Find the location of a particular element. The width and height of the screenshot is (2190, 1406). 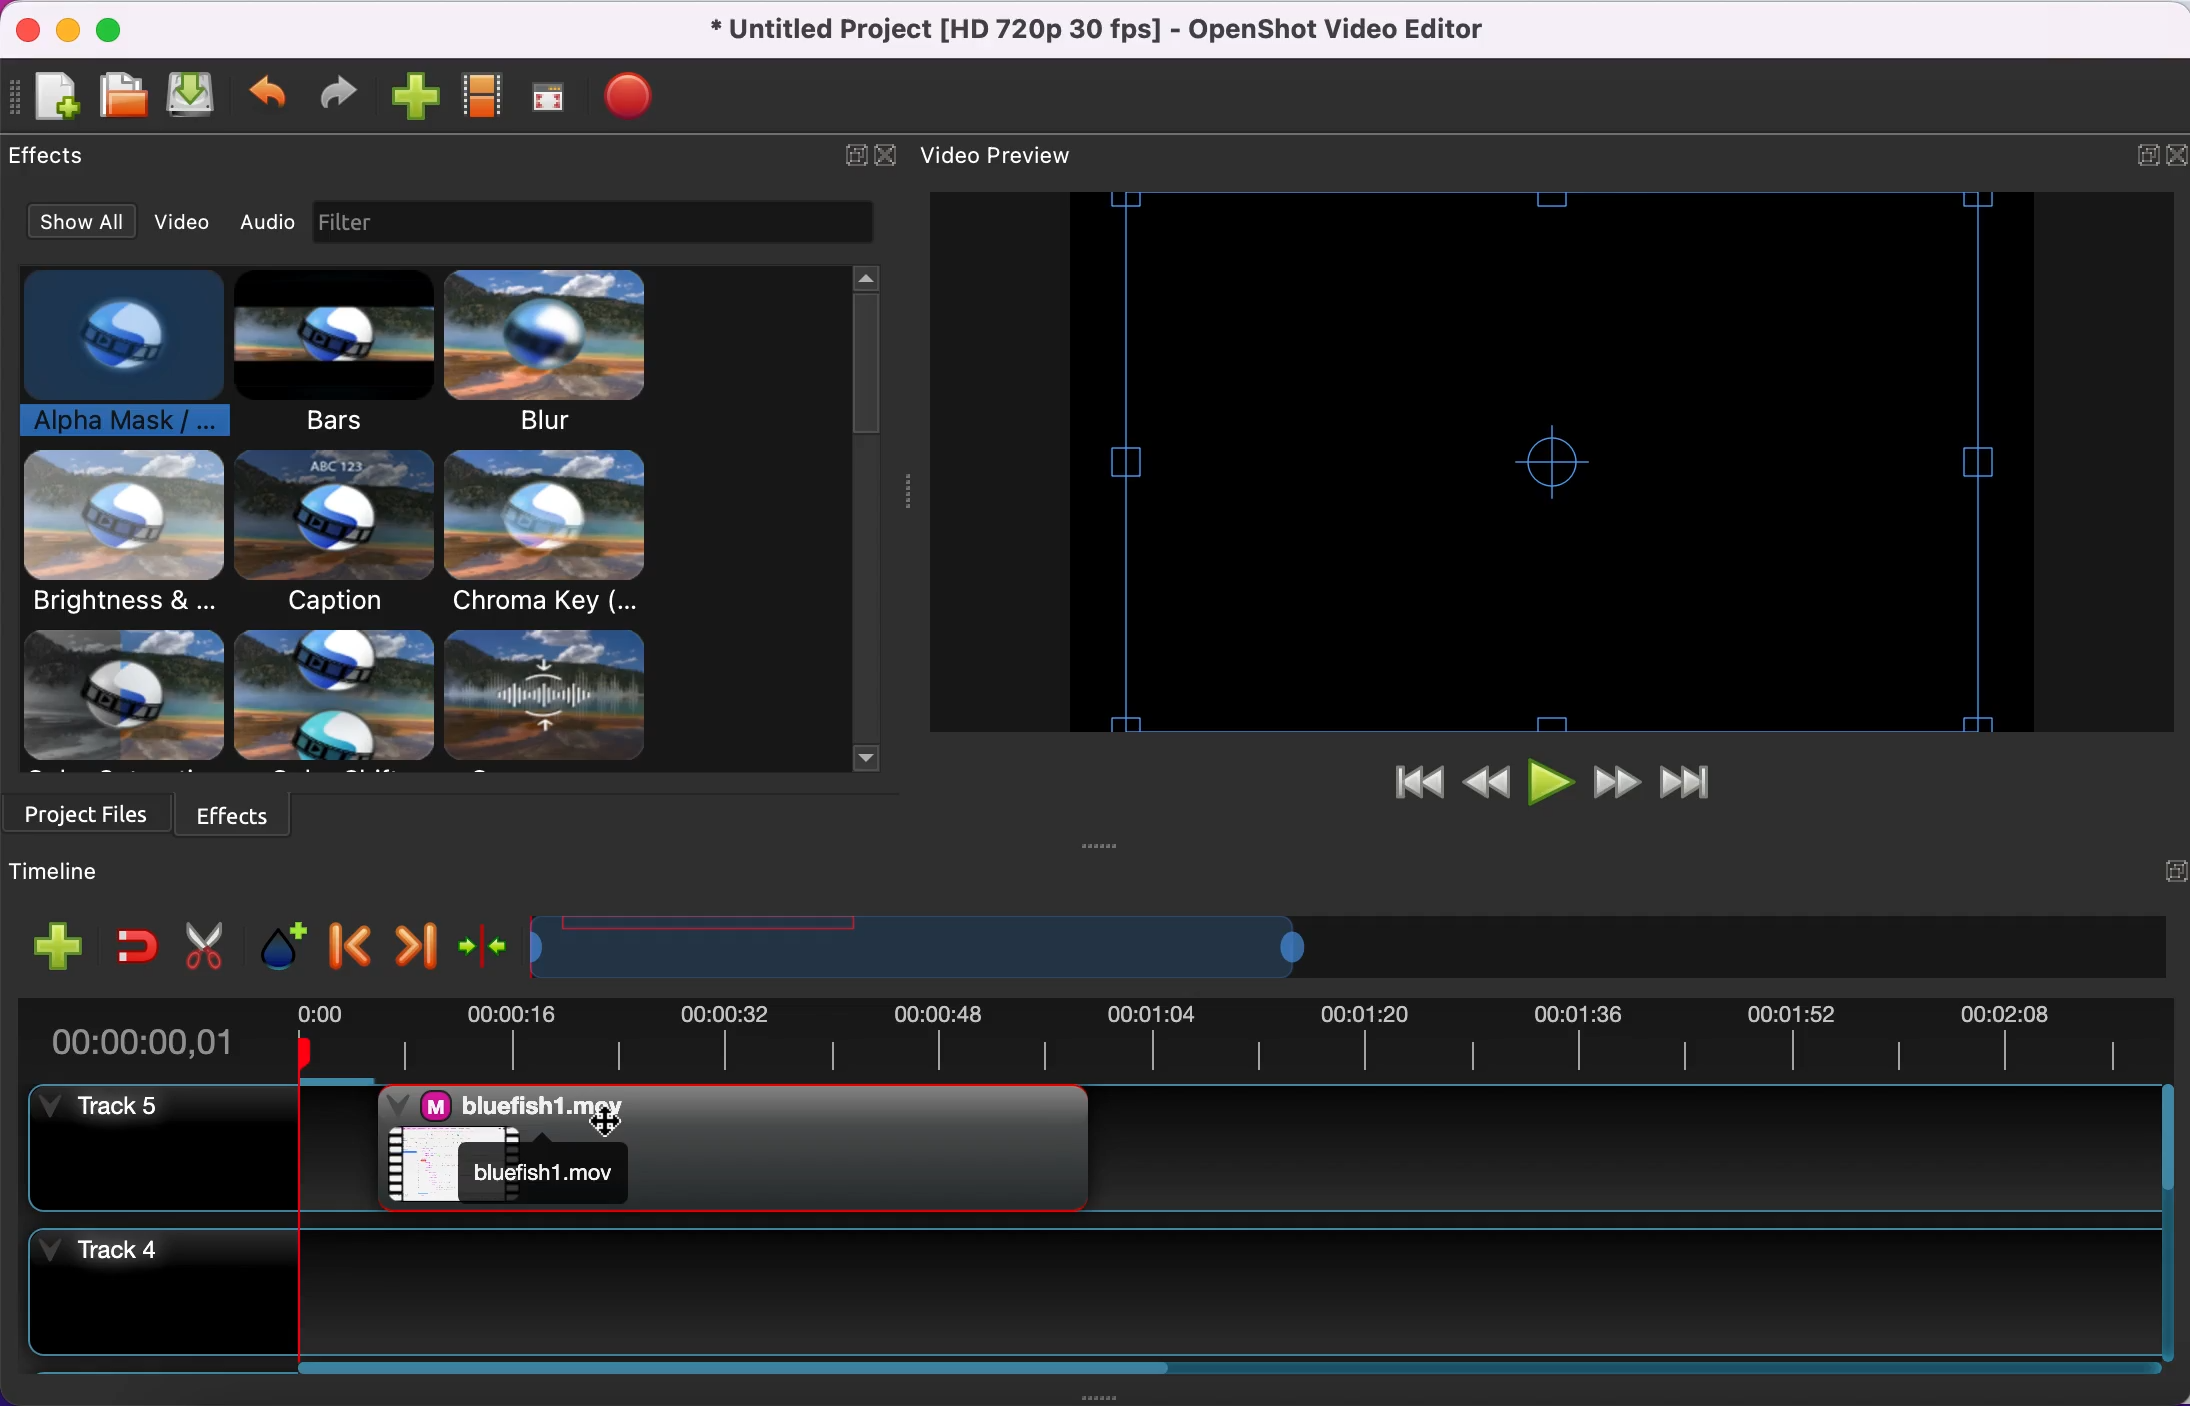

import video is located at coordinates (413, 101).